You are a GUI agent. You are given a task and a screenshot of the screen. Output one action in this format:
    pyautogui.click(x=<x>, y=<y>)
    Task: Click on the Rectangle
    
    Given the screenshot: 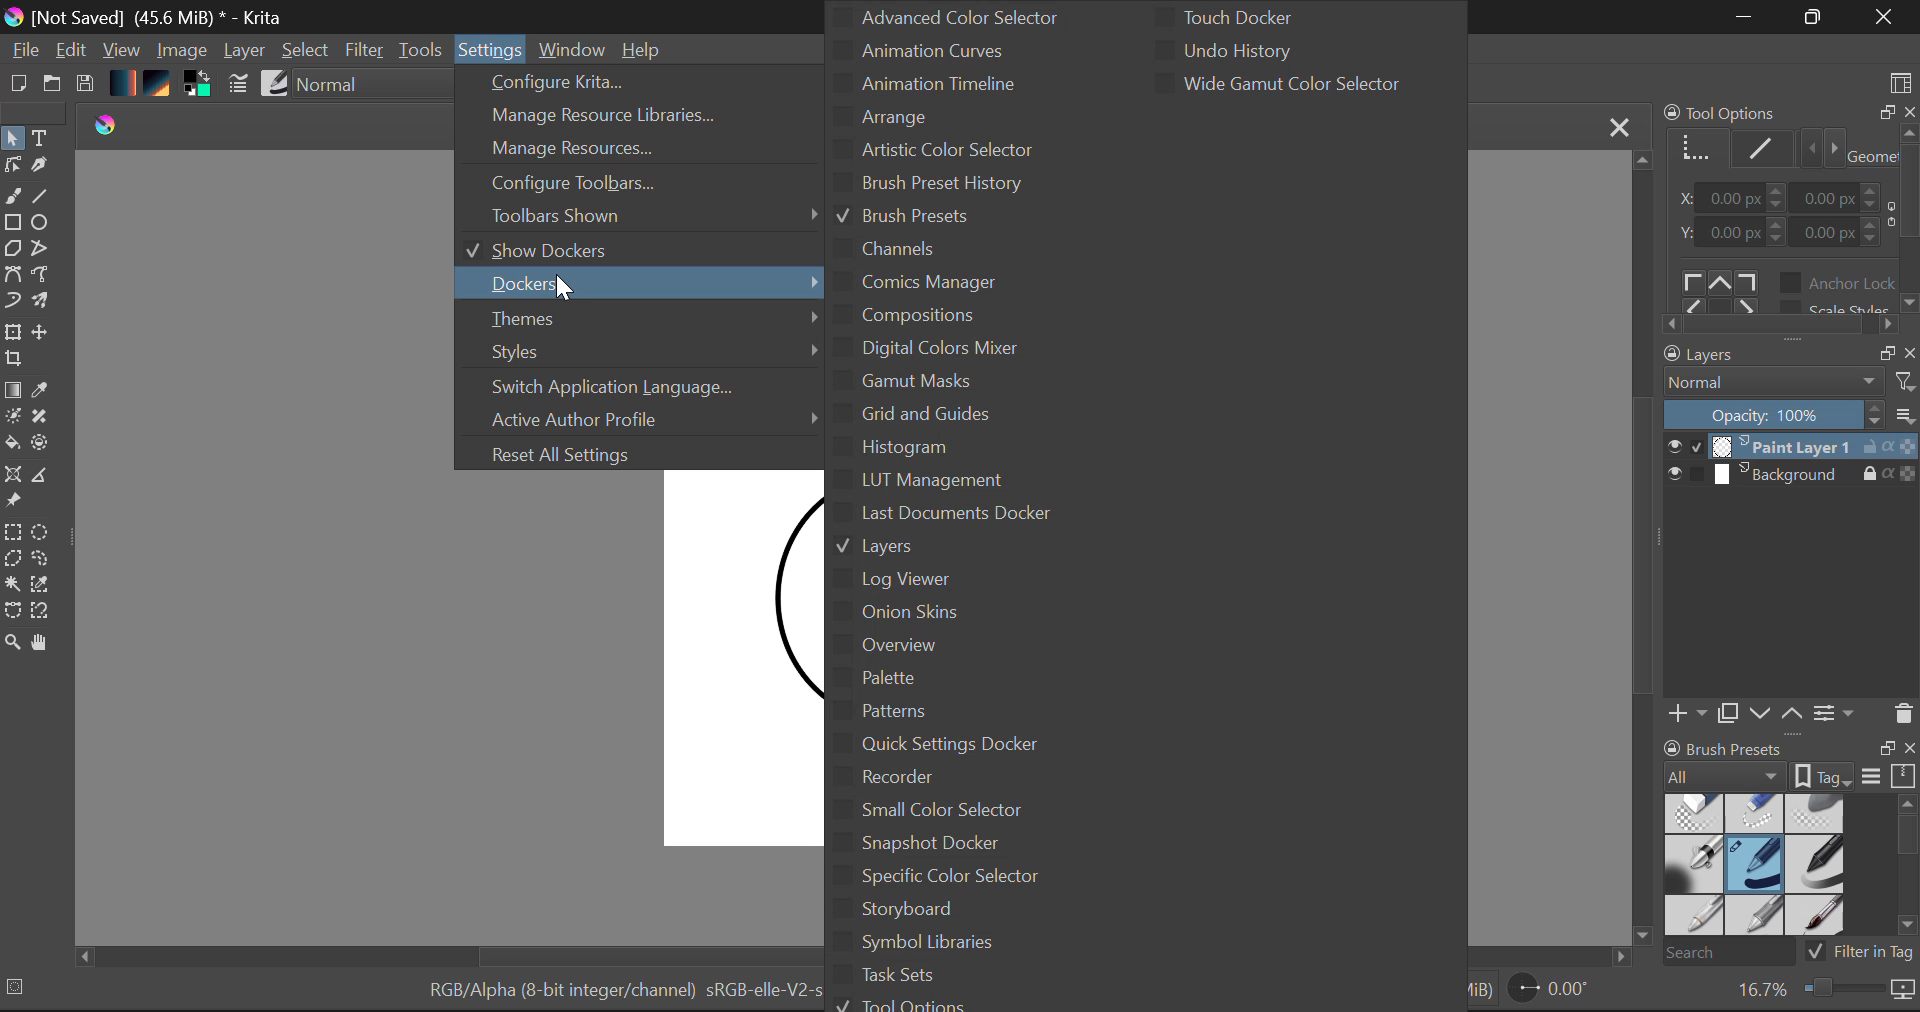 What is the action you would take?
    pyautogui.click(x=12, y=223)
    